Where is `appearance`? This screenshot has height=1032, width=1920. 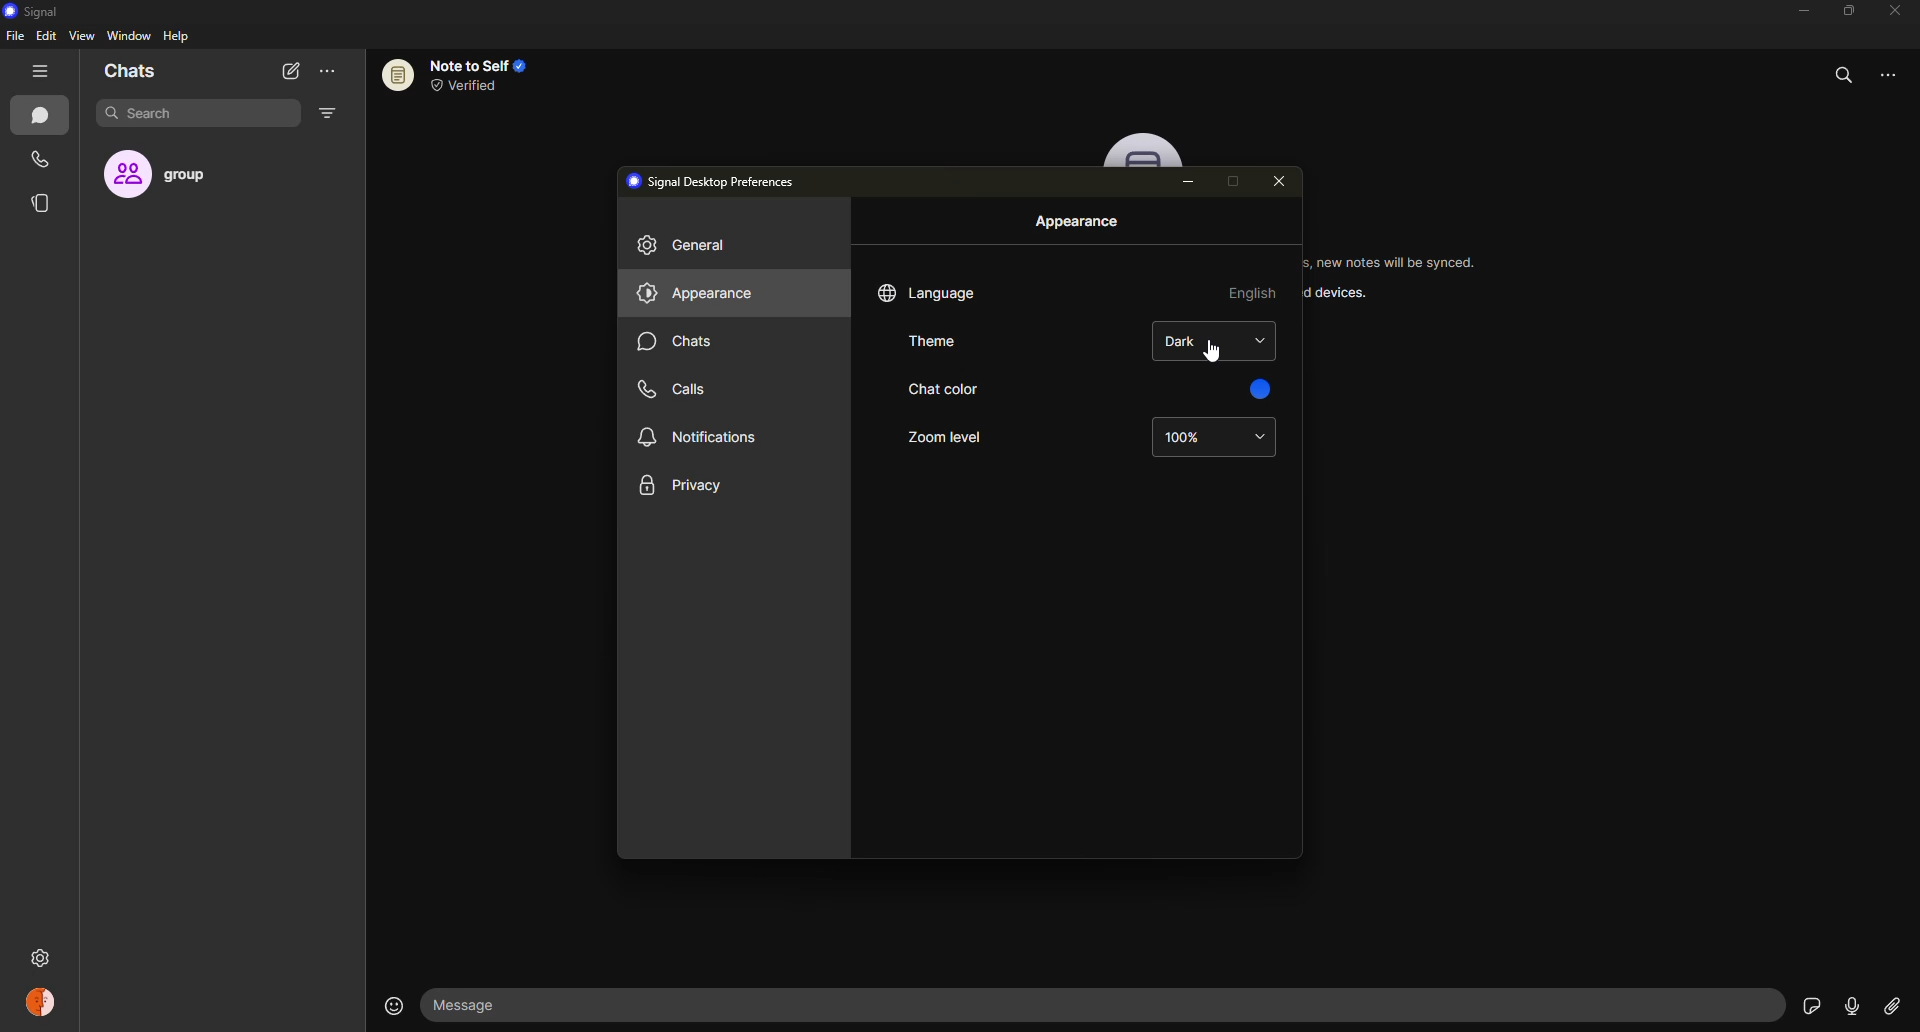
appearance is located at coordinates (698, 293).